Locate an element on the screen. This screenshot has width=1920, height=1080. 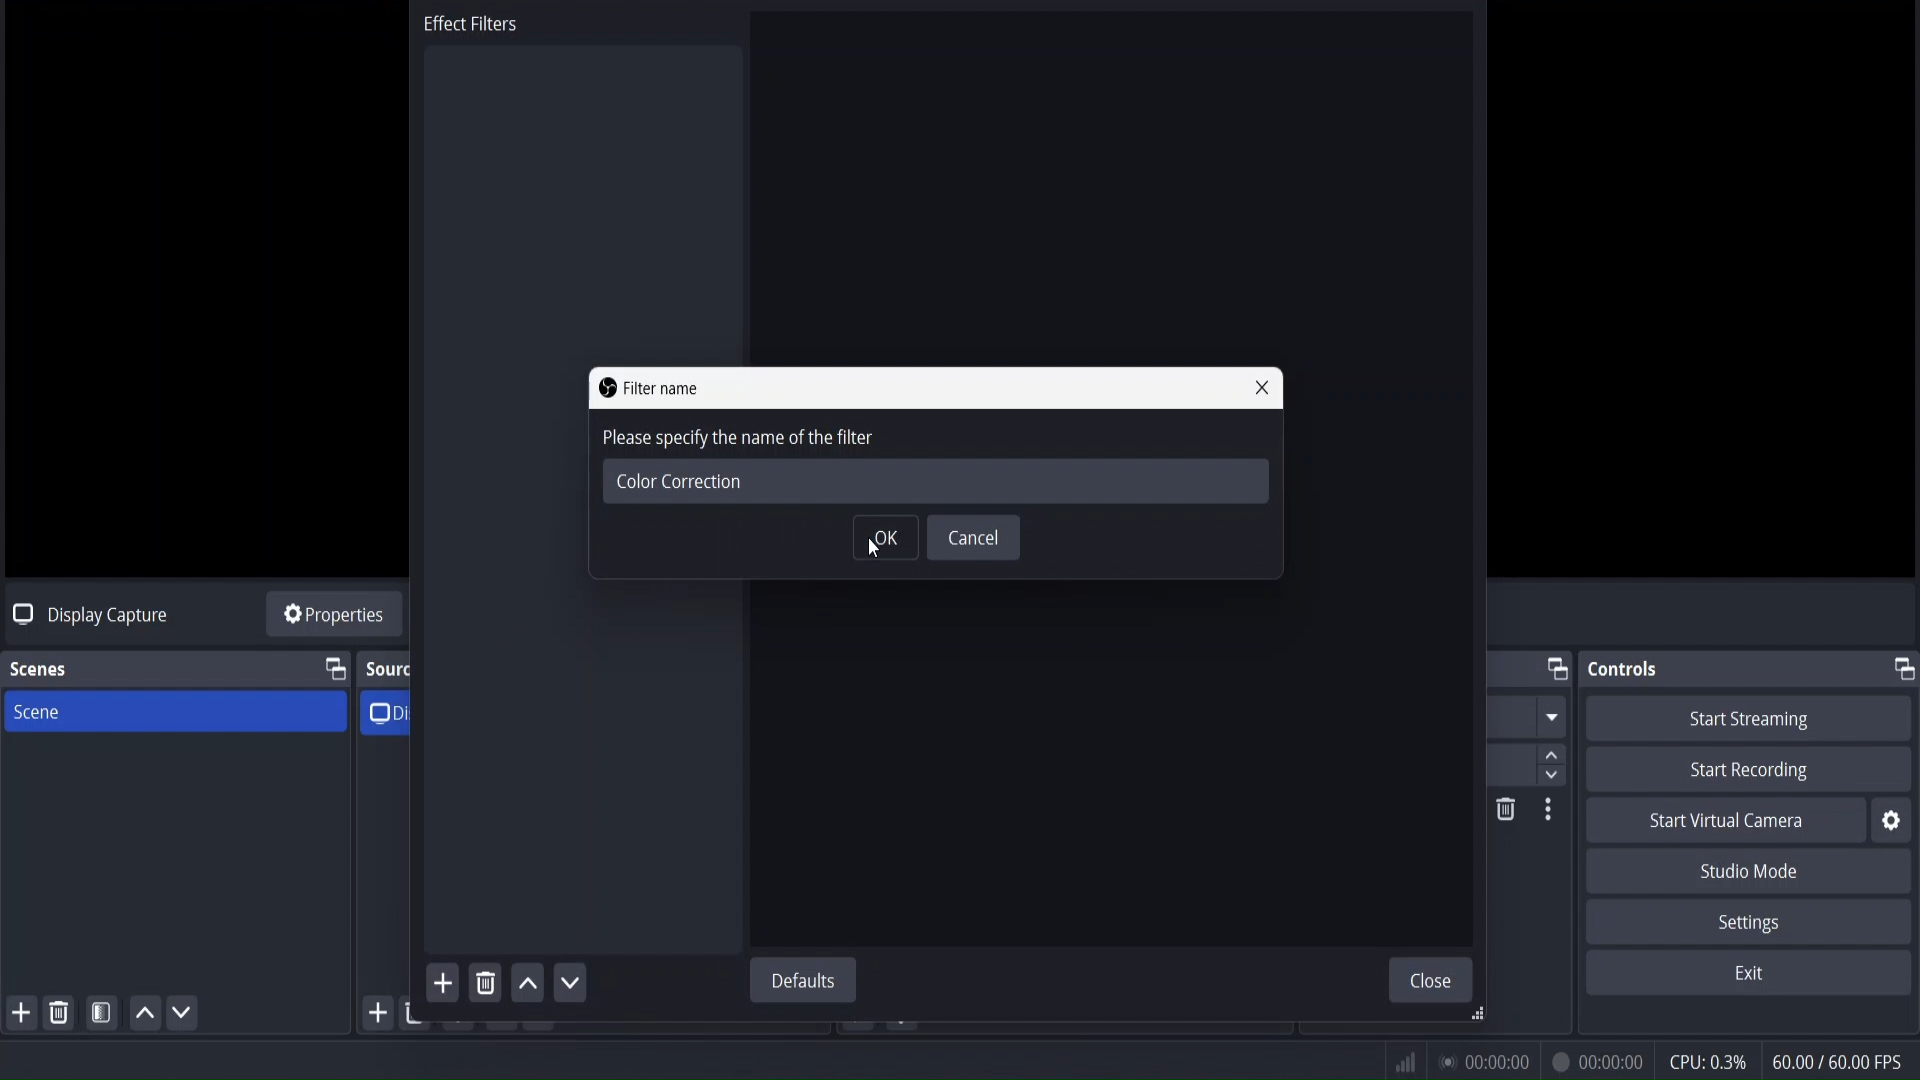
move scene down is located at coordinates (183, 1015).